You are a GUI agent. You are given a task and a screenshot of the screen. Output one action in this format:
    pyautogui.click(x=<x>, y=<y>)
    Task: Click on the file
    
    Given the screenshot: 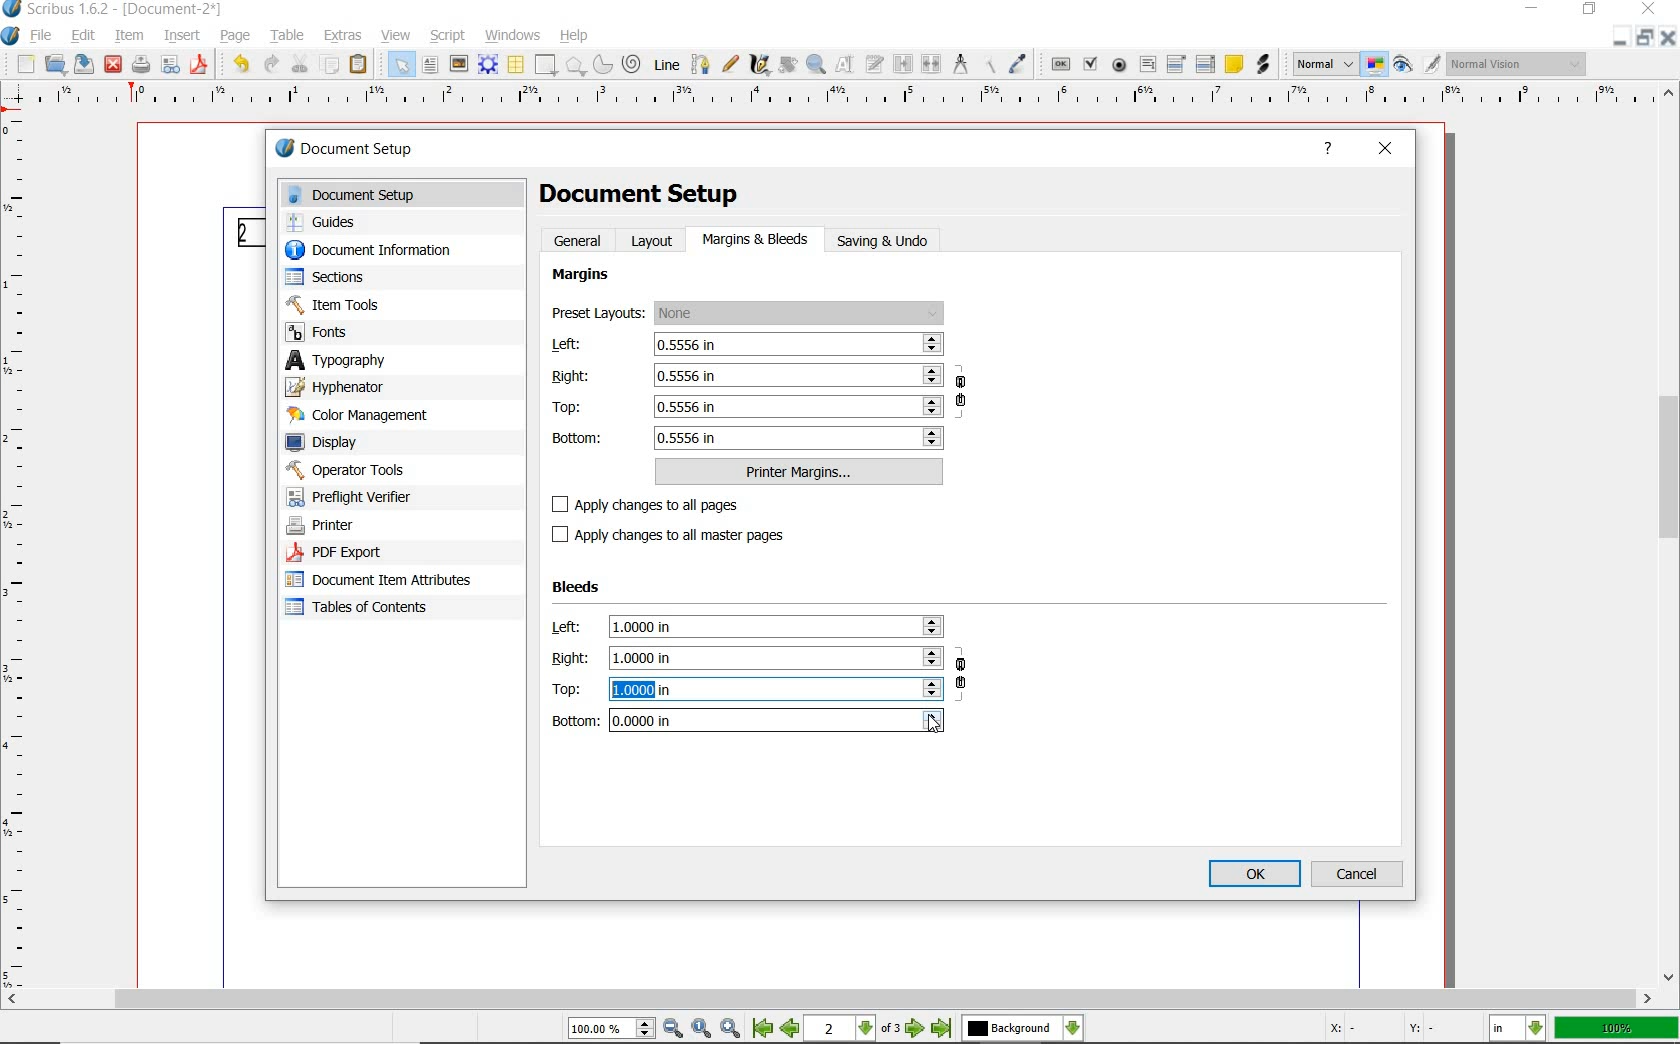 What is the action you would take?
    pyautogui.click(x=43, y=37)
    